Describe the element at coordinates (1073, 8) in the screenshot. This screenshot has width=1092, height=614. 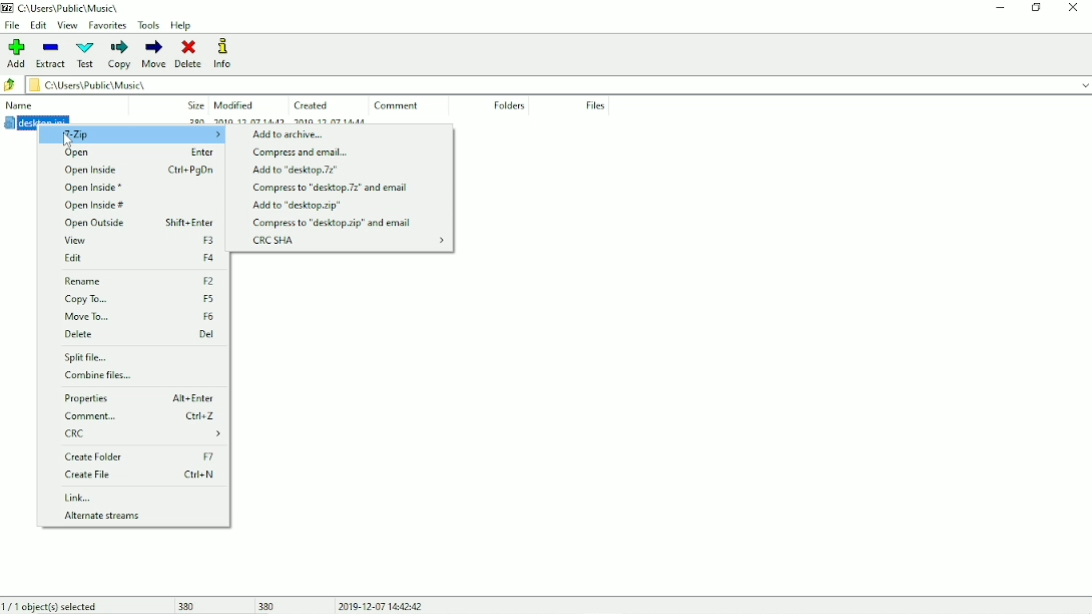
I see `Close` at that location.